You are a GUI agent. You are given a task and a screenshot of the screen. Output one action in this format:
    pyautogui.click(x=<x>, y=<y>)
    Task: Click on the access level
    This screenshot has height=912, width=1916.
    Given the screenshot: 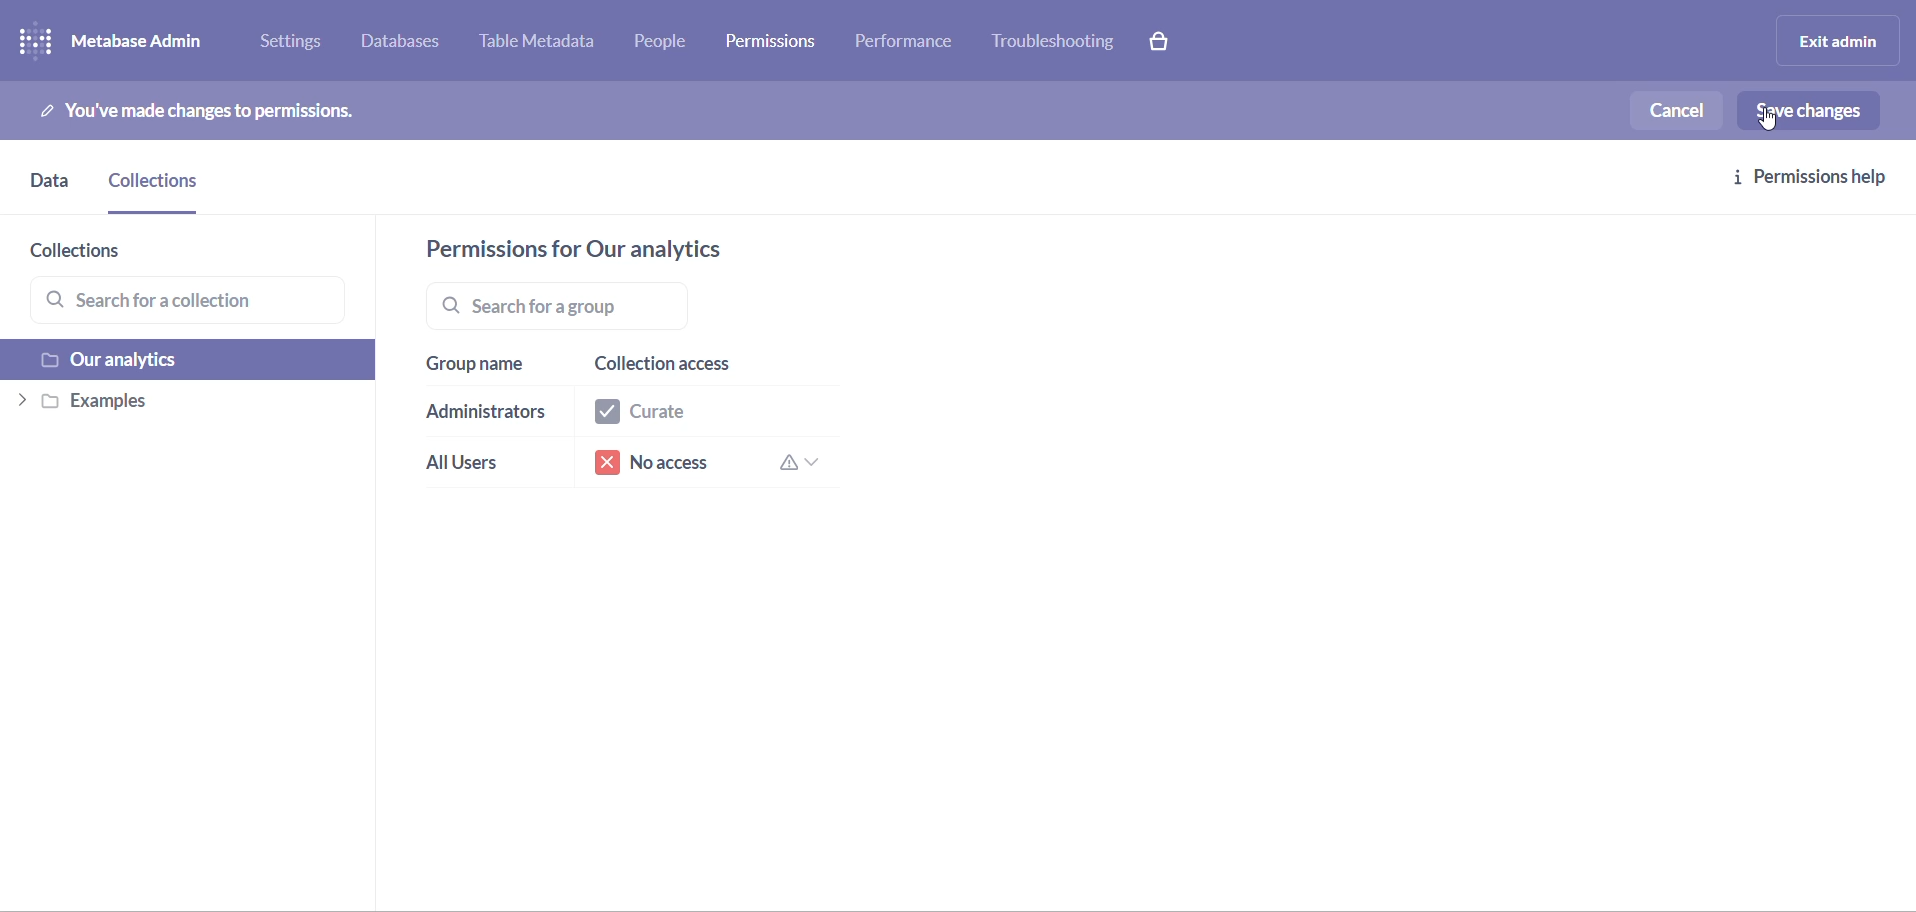 What is the action you would take?
    pyautogui.click(x=702, y=356)
    